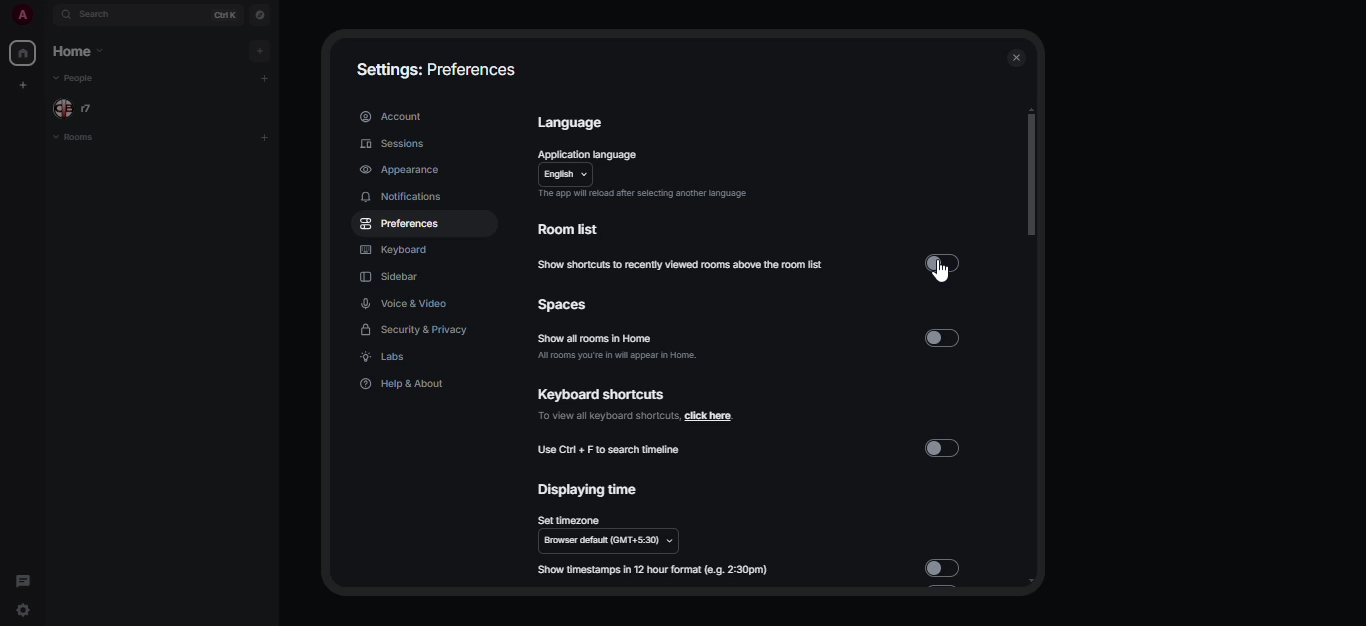 The width and height of the screenshot is (1366, 626). Describe the element at coordinates (24, 579) in the screenshot. I see `threads` at that location.